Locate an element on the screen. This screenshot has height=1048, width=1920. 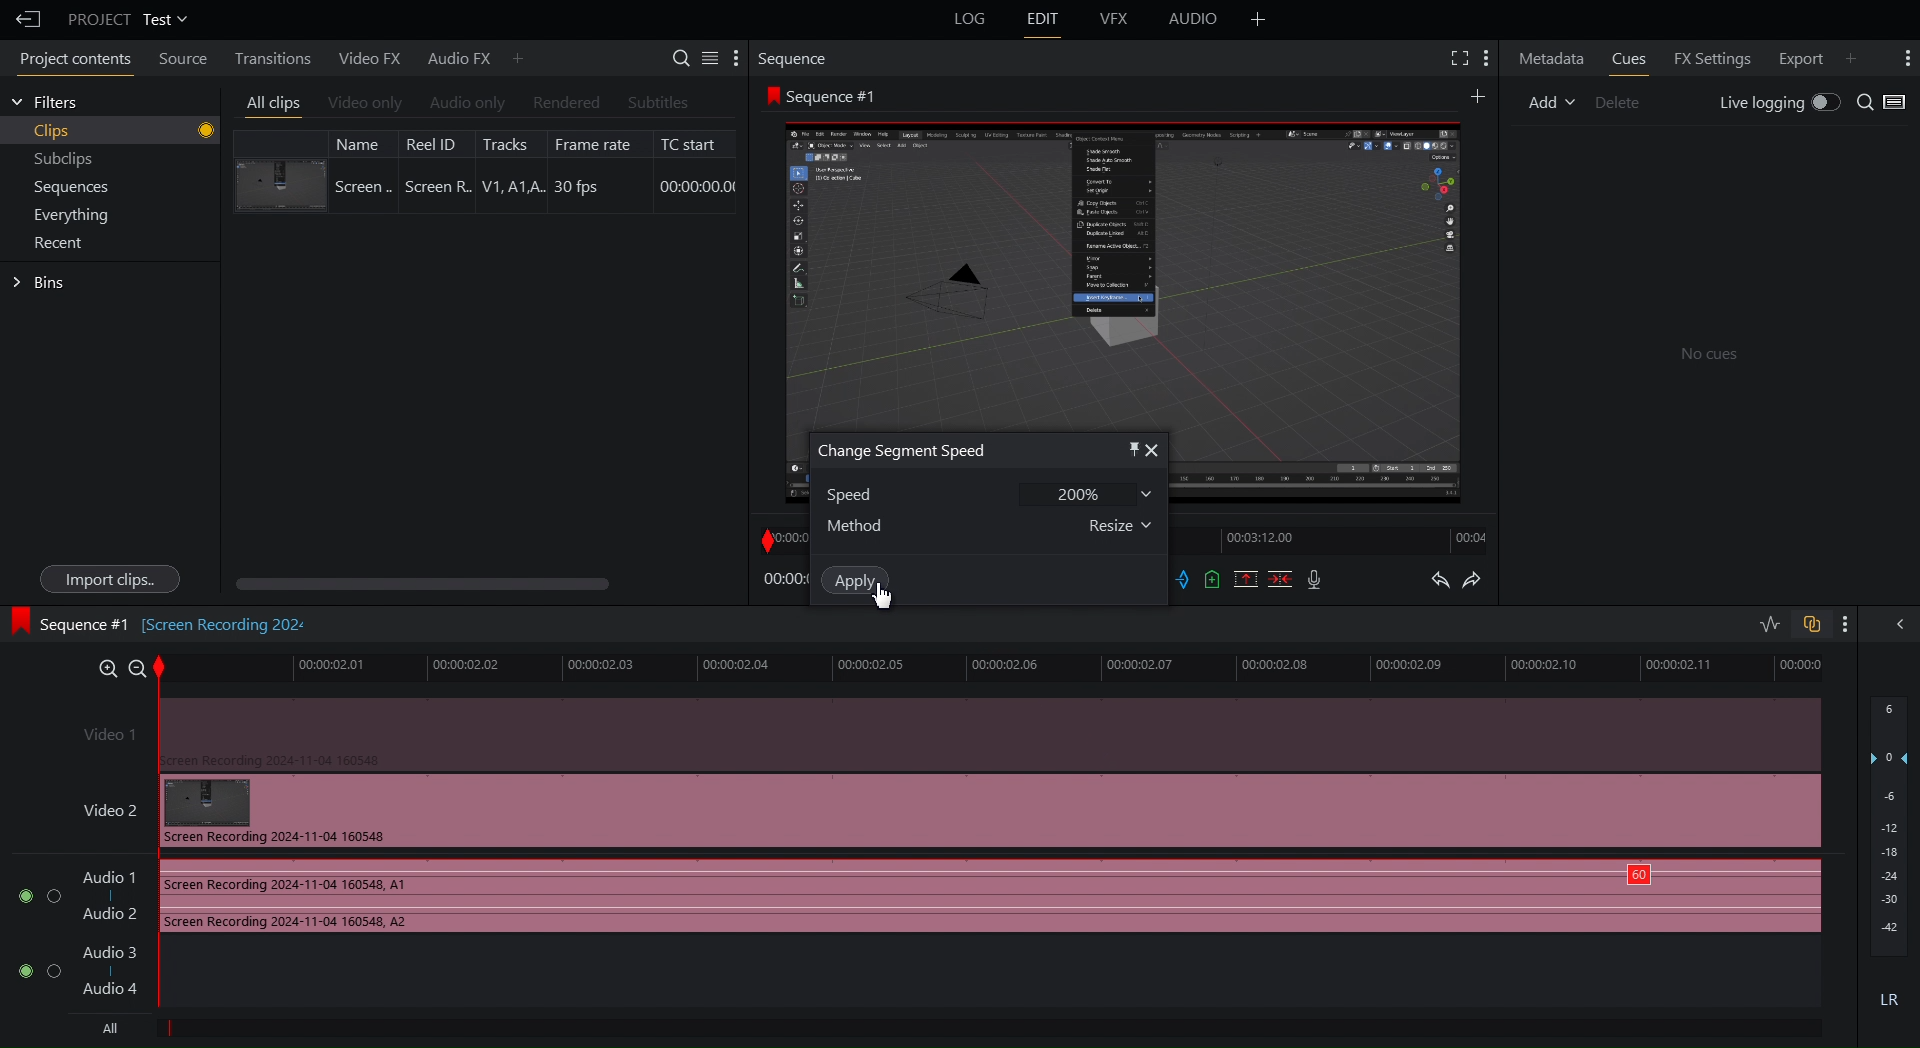
Back is located at coordinates (23, 19).